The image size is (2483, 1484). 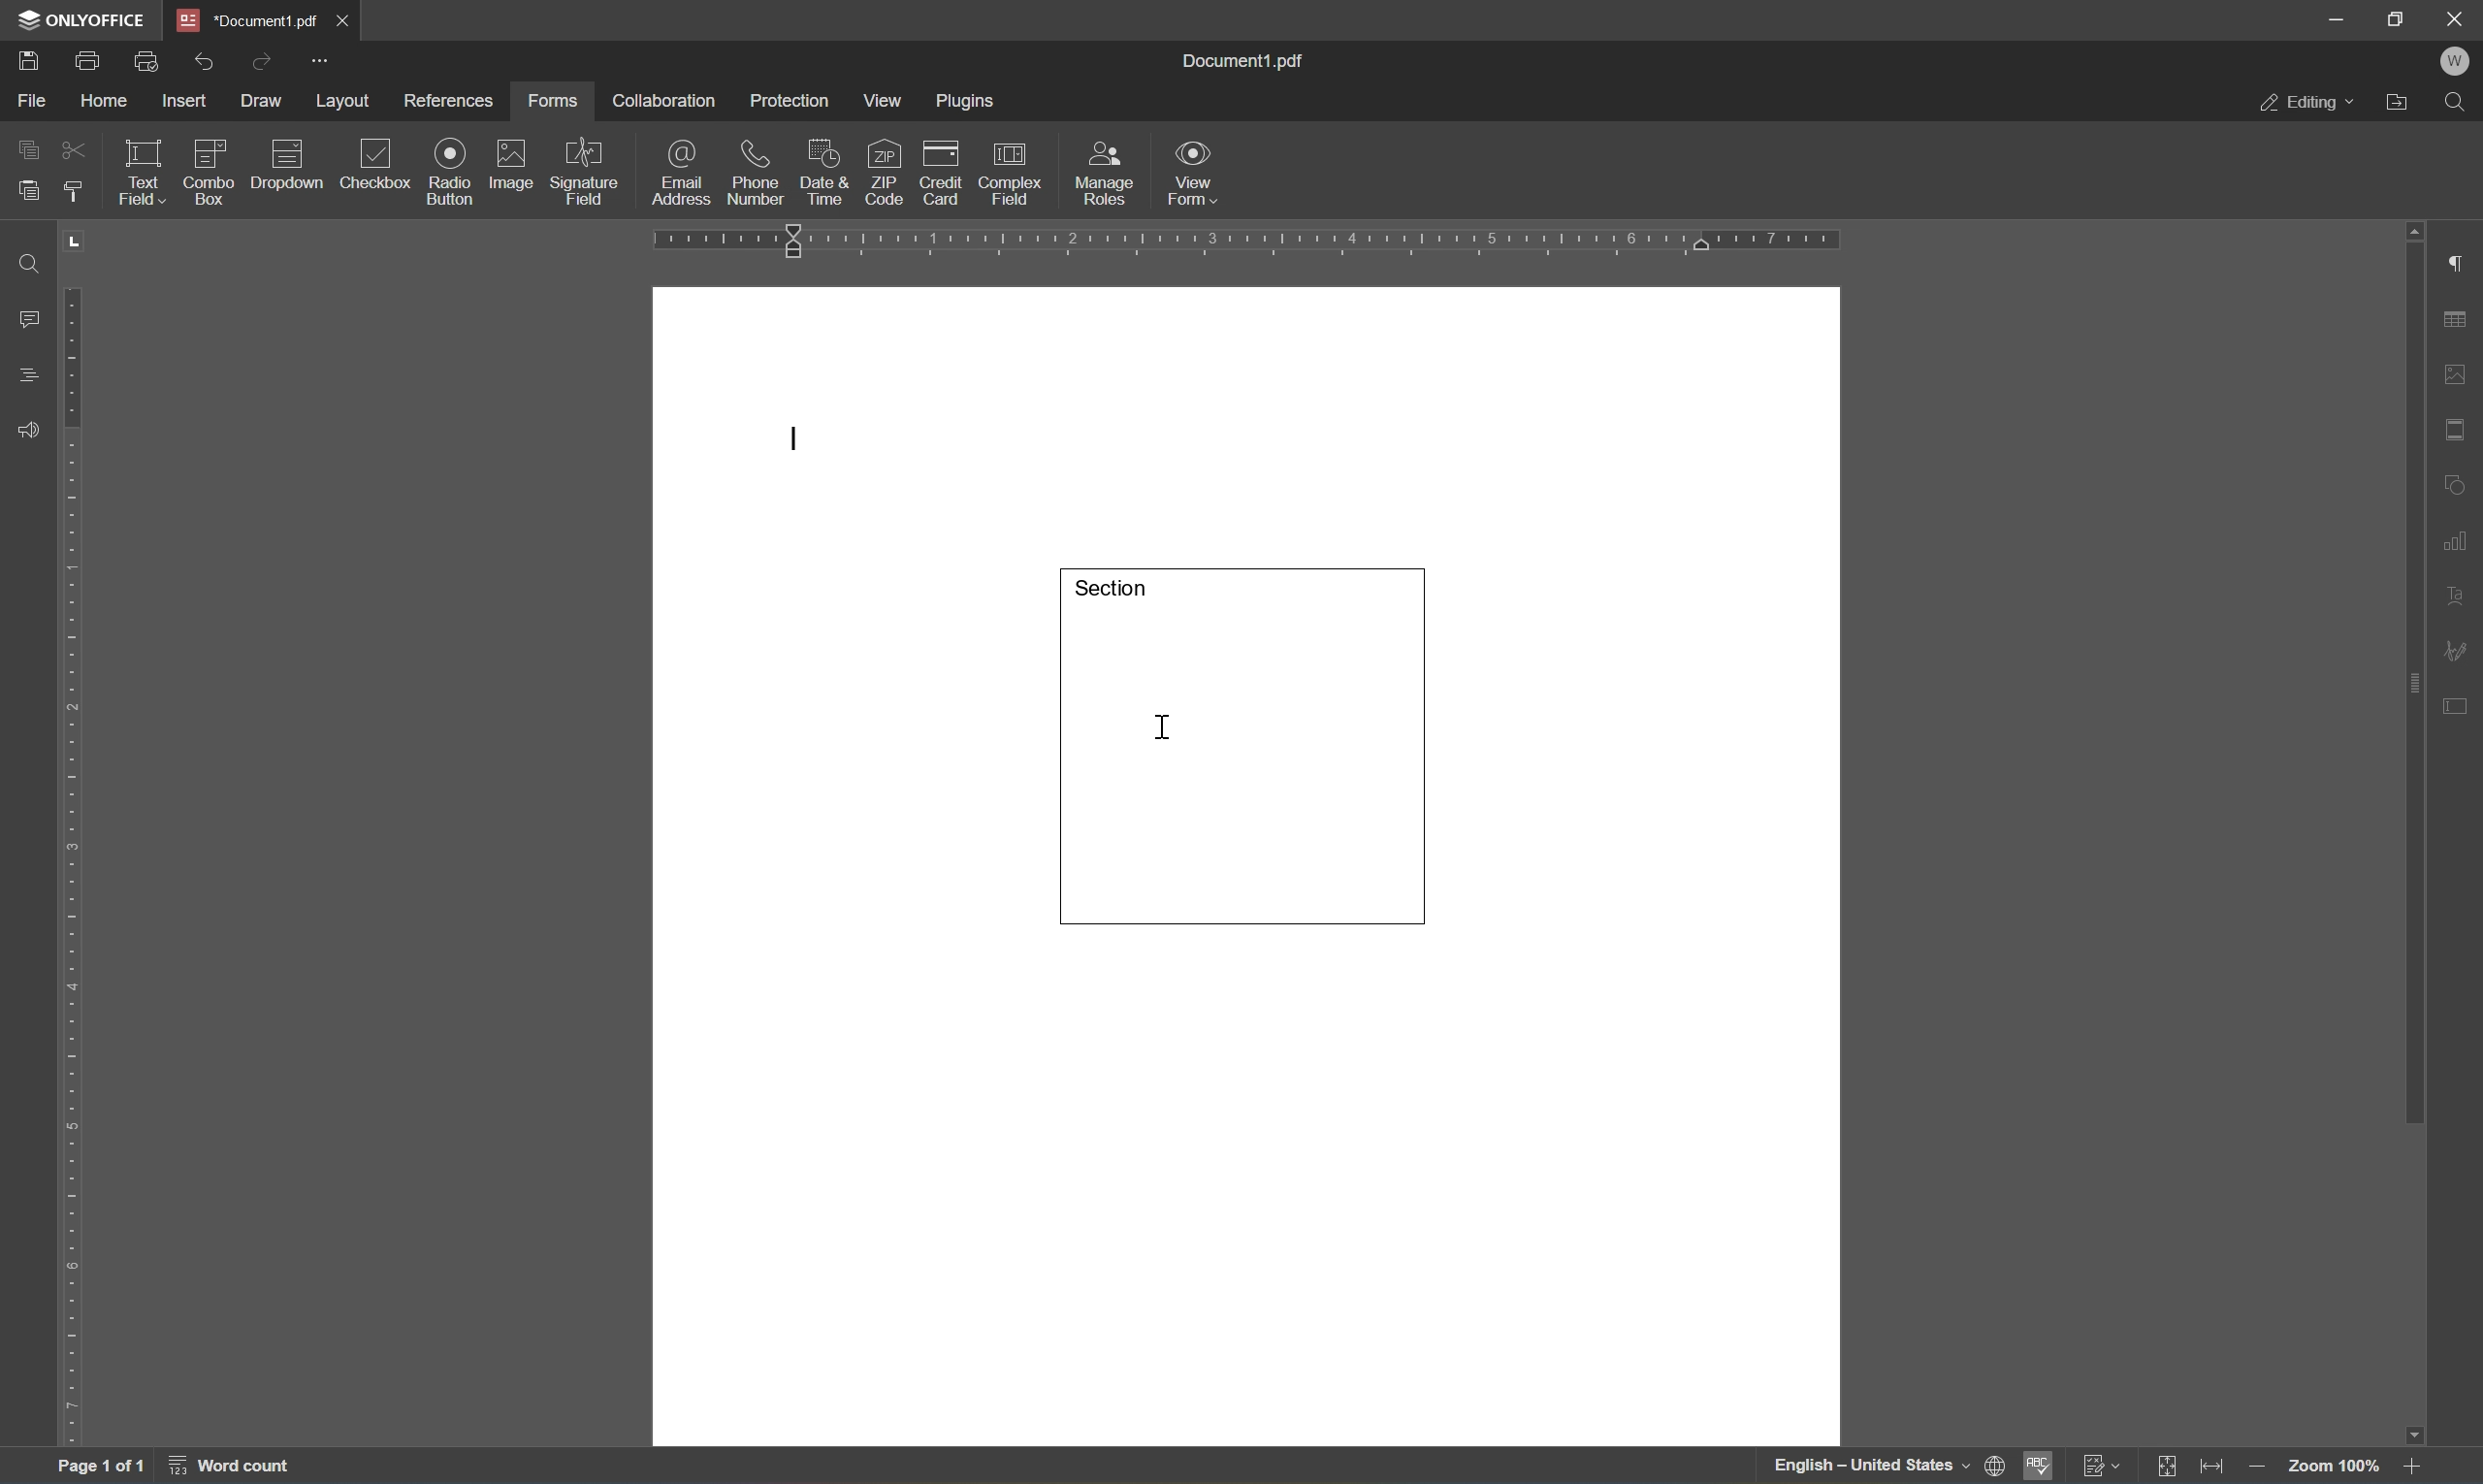 What do you see at coordinates (27, 317) in the screenshot?
I see `comments` at bounding box center [27, 317].